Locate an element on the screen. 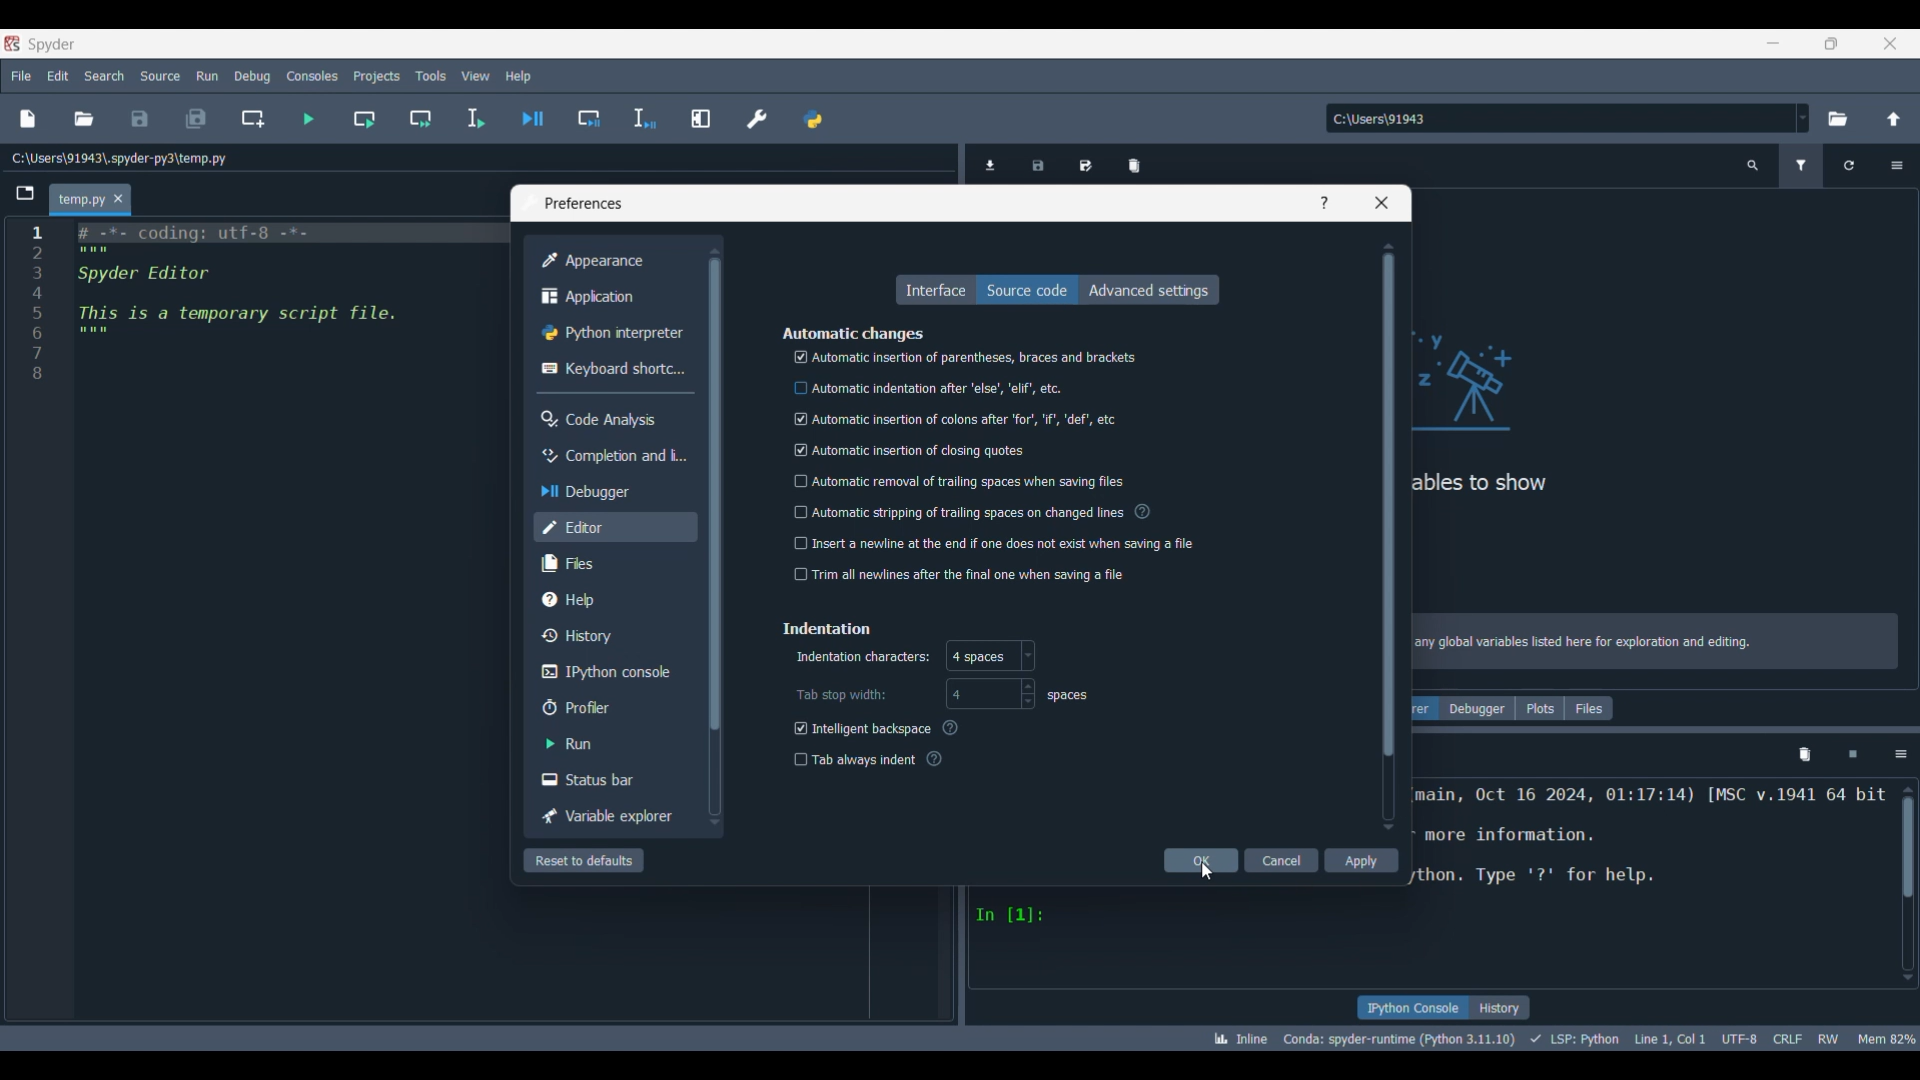 The width and height of the screenshot is (1920, 1080). | Automatic removal of trailing spaces when saving files is located at coordinates (954, 481).